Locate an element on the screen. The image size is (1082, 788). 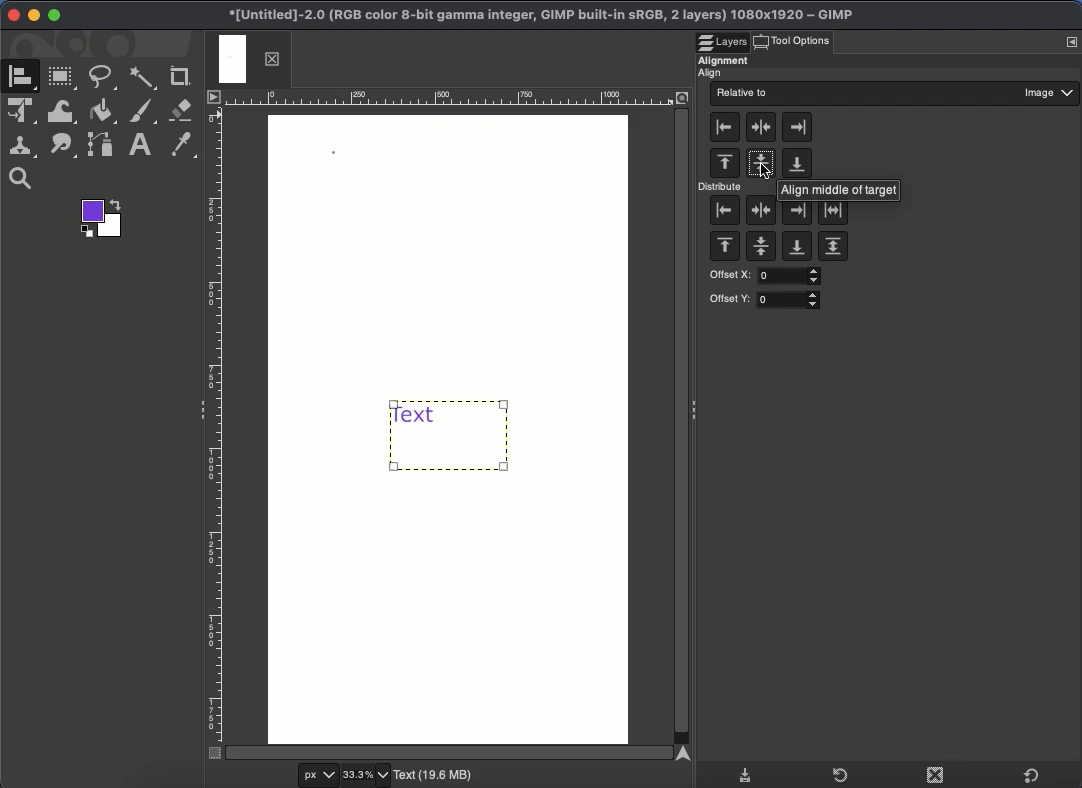
Fuzzy select tool is located at coordinates (145, 77).